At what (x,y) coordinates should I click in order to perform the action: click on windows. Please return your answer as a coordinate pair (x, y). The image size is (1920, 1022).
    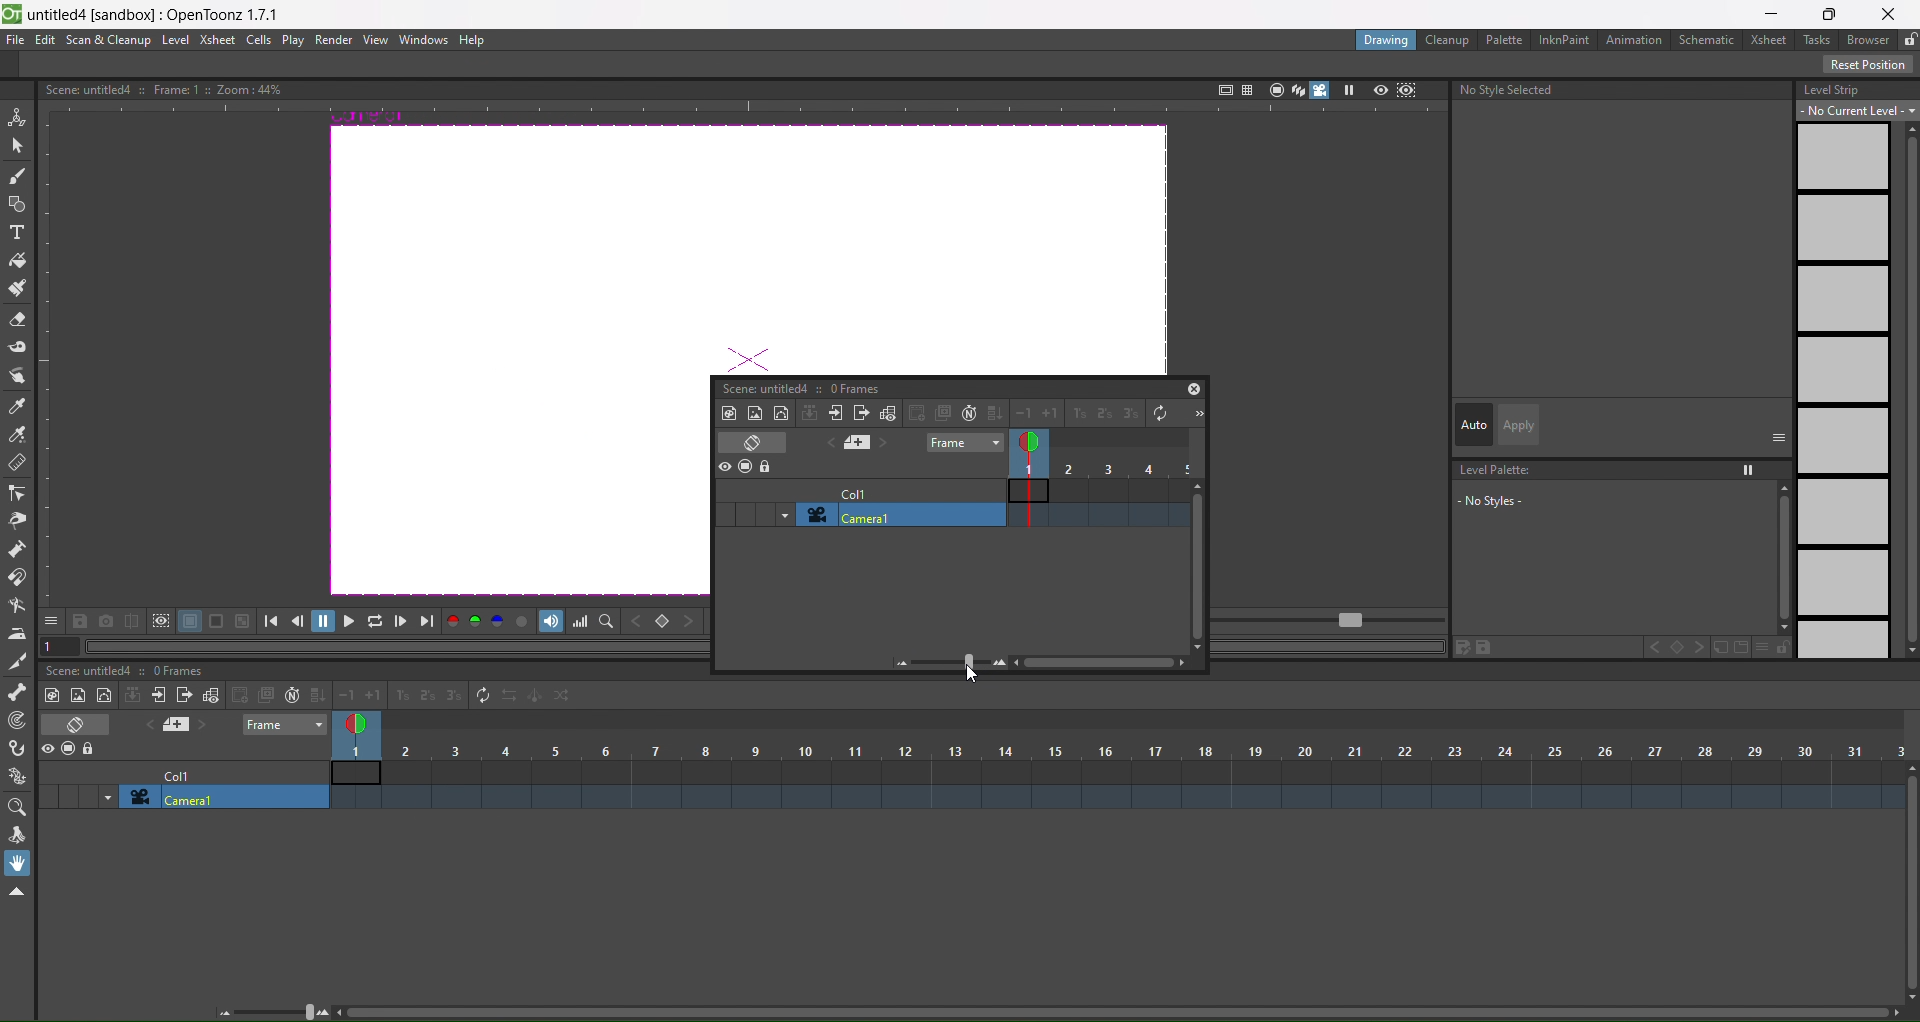
    Looking at the image, I should click on (419, 40).